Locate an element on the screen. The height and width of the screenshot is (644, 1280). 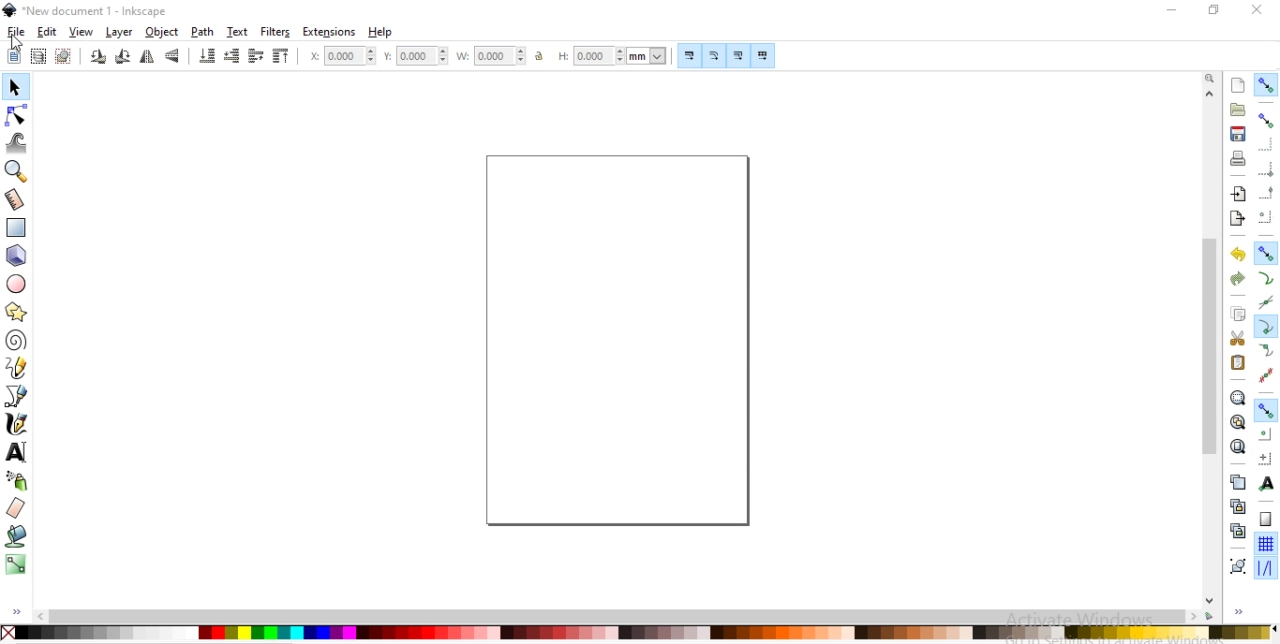
canvas is located at coordinates (616, 341).